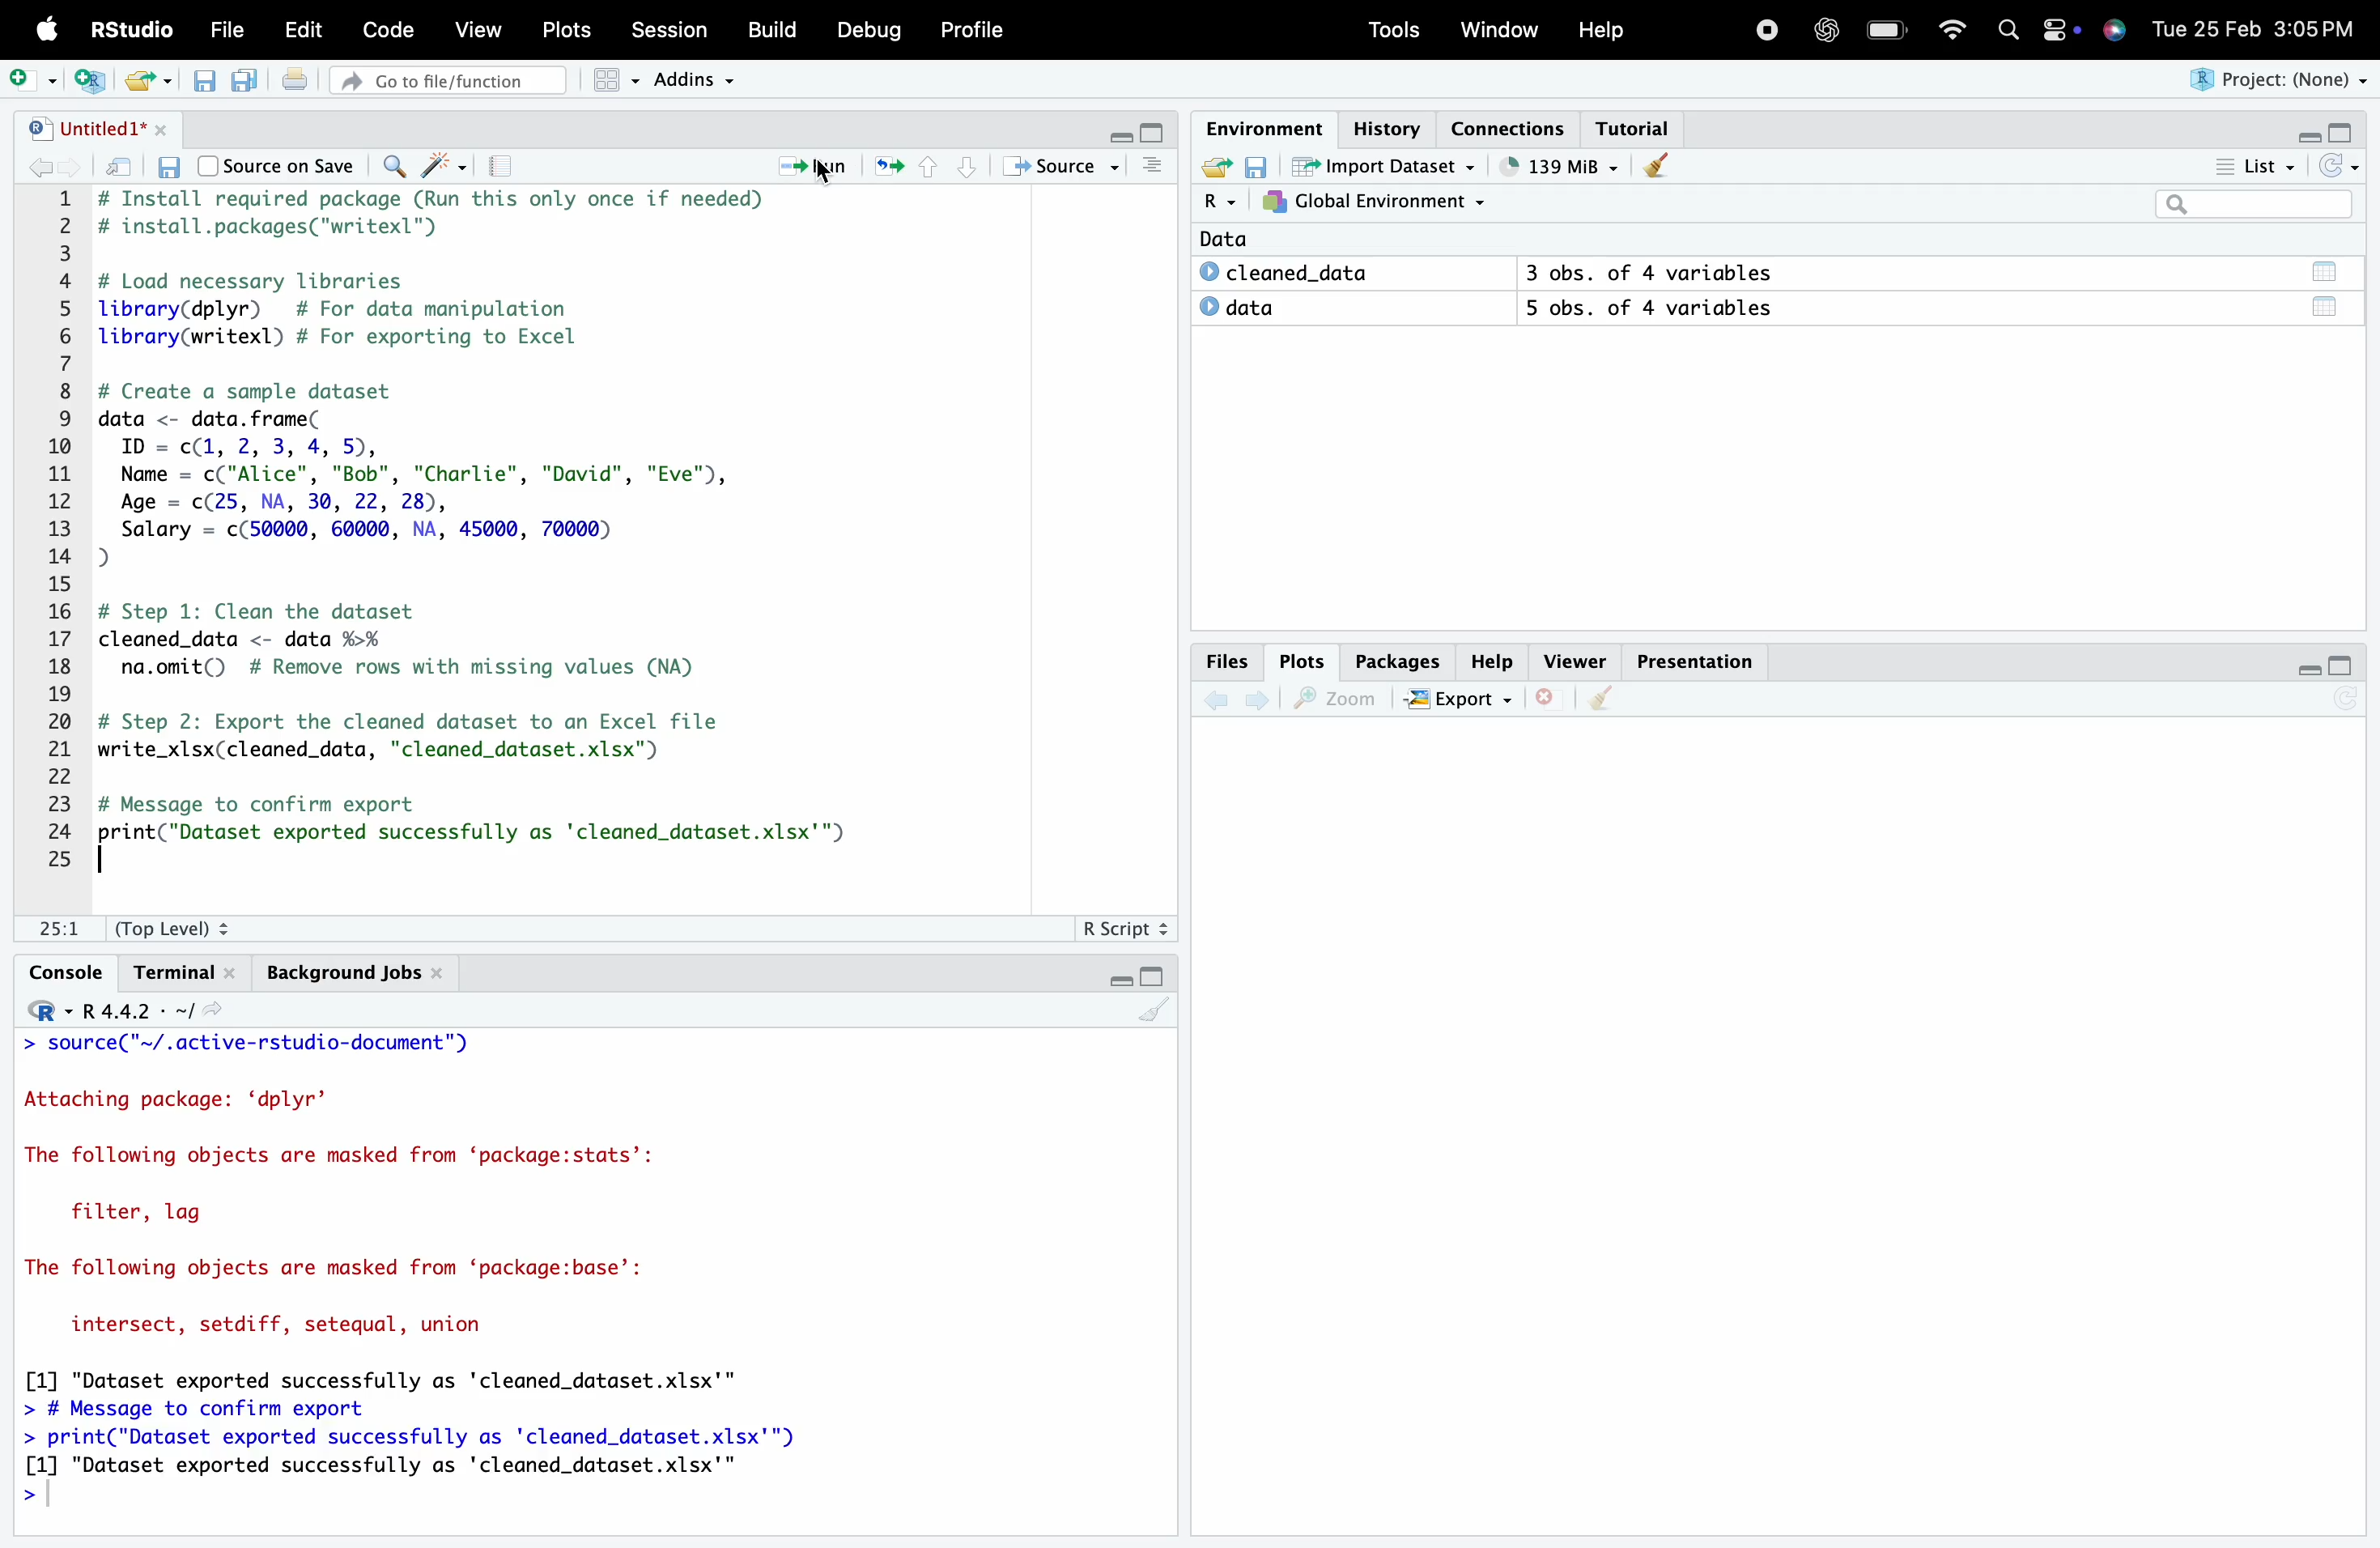  Describe the element at coordinates (1603, 30) in the screenshot. I see `Help` at that location.